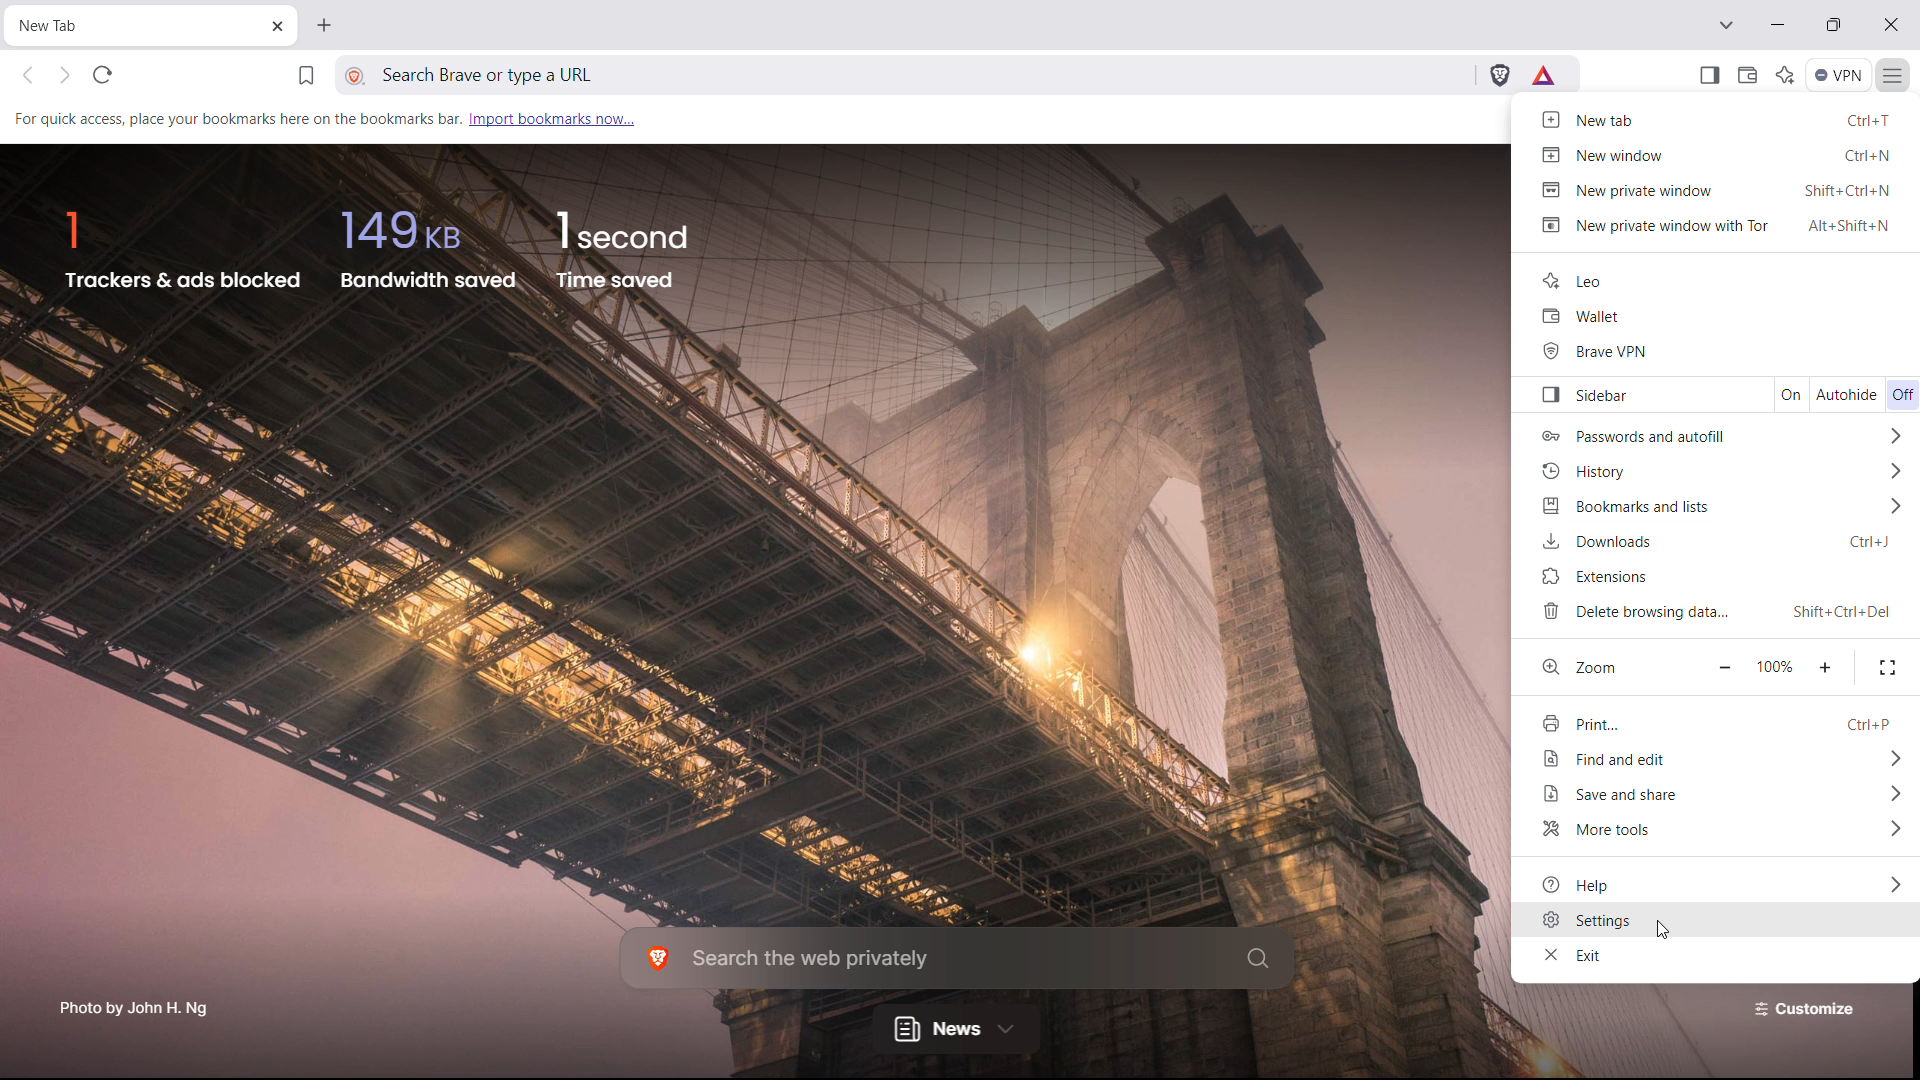 This screenshot has height=1080, width=1920. I want to click on close, so click(1894, 24).